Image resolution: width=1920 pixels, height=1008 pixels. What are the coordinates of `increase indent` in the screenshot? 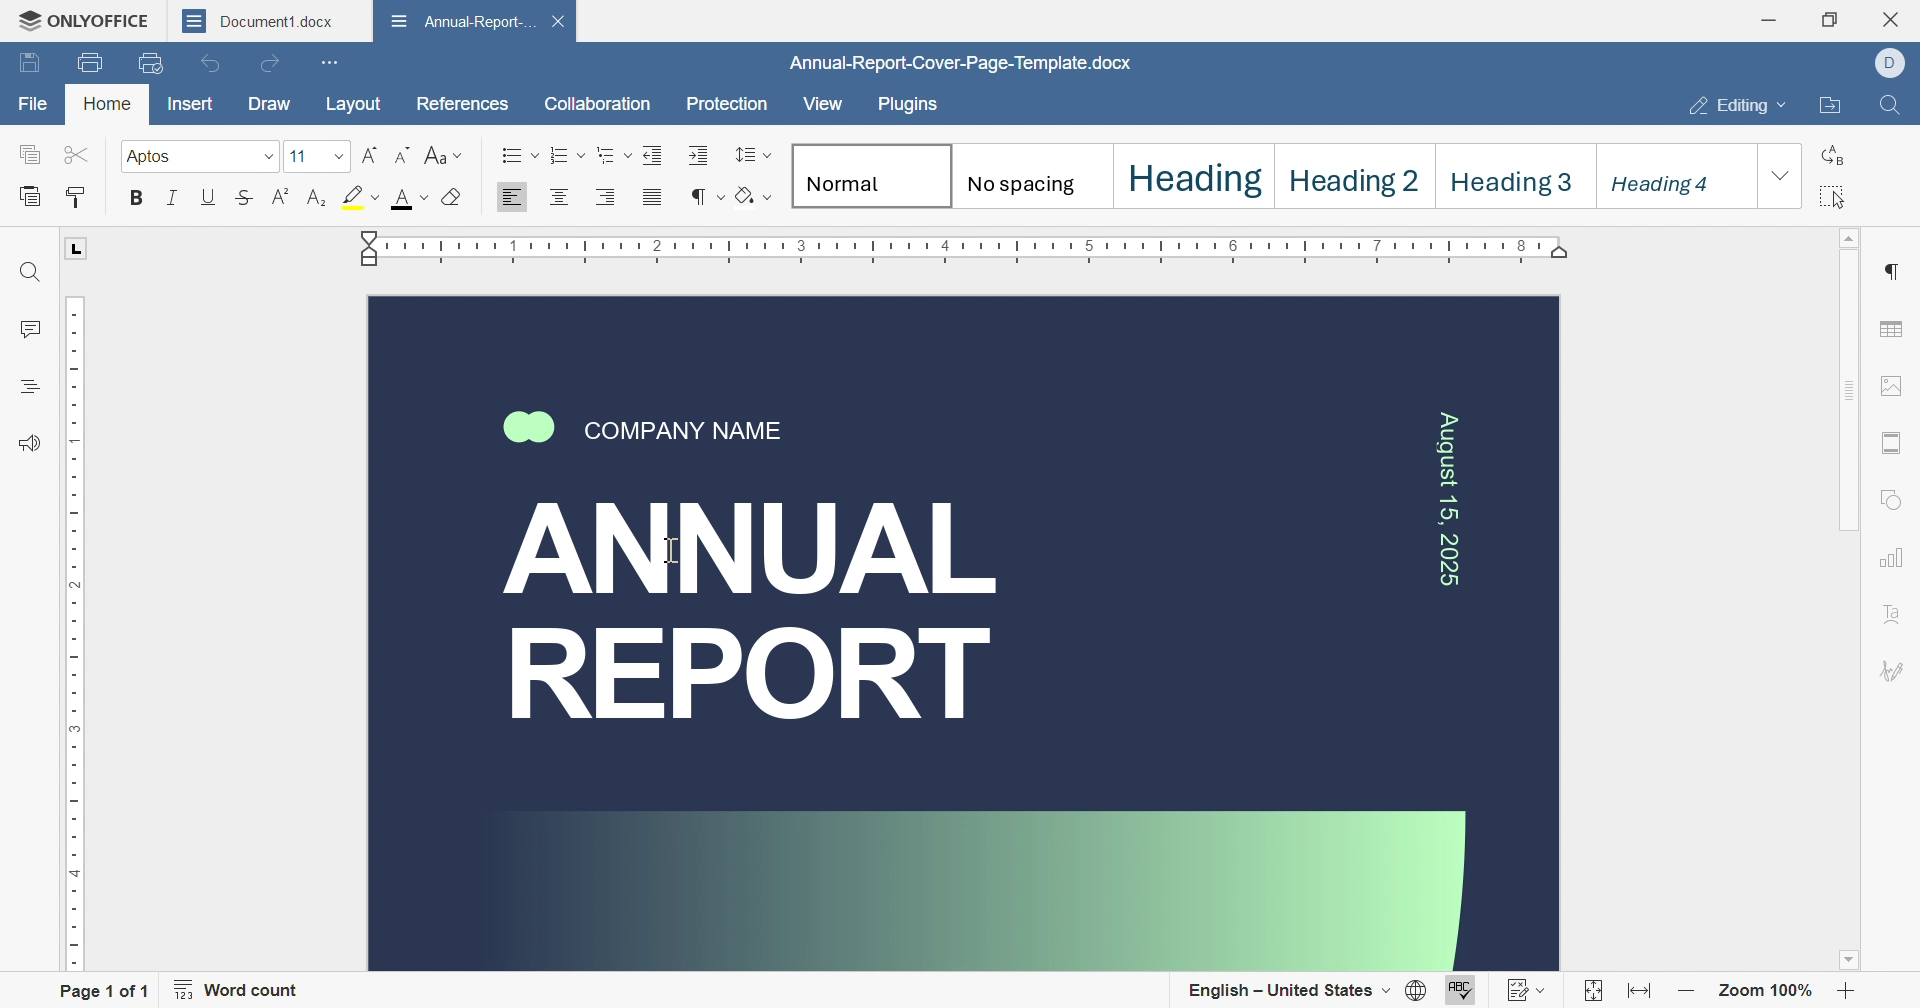 It's located at (698, 154).